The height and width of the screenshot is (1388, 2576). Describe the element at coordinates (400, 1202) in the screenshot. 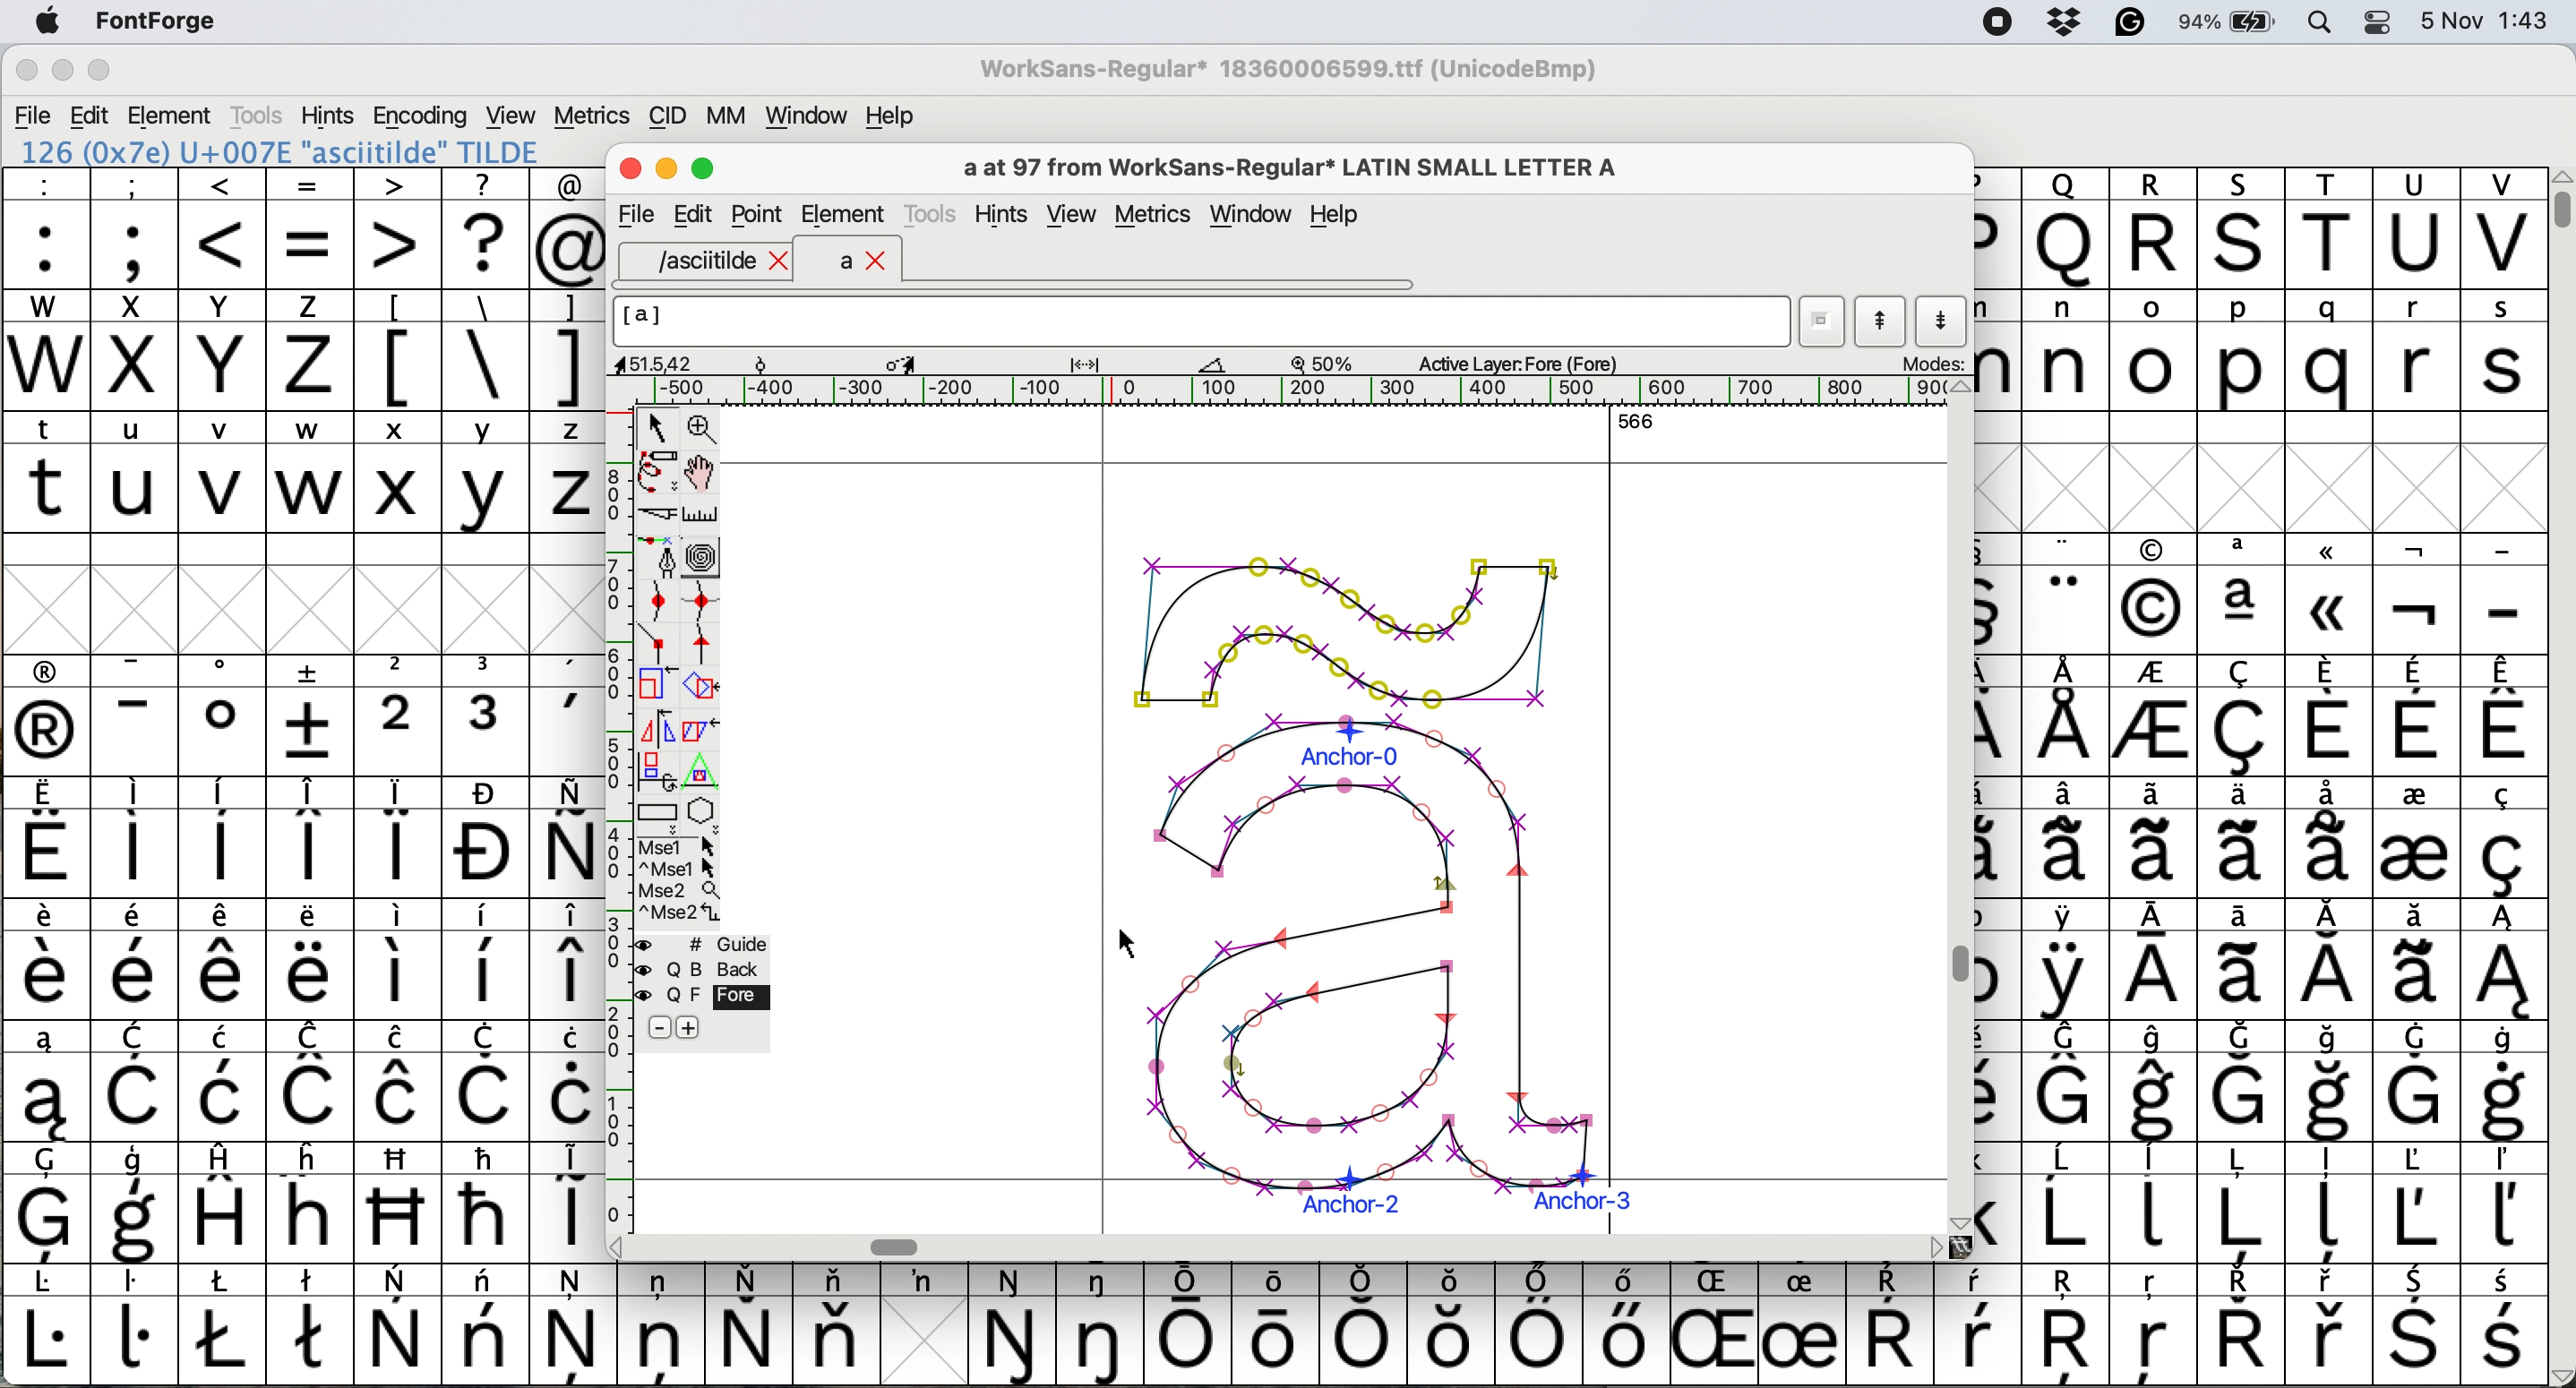

I see `` at that location.